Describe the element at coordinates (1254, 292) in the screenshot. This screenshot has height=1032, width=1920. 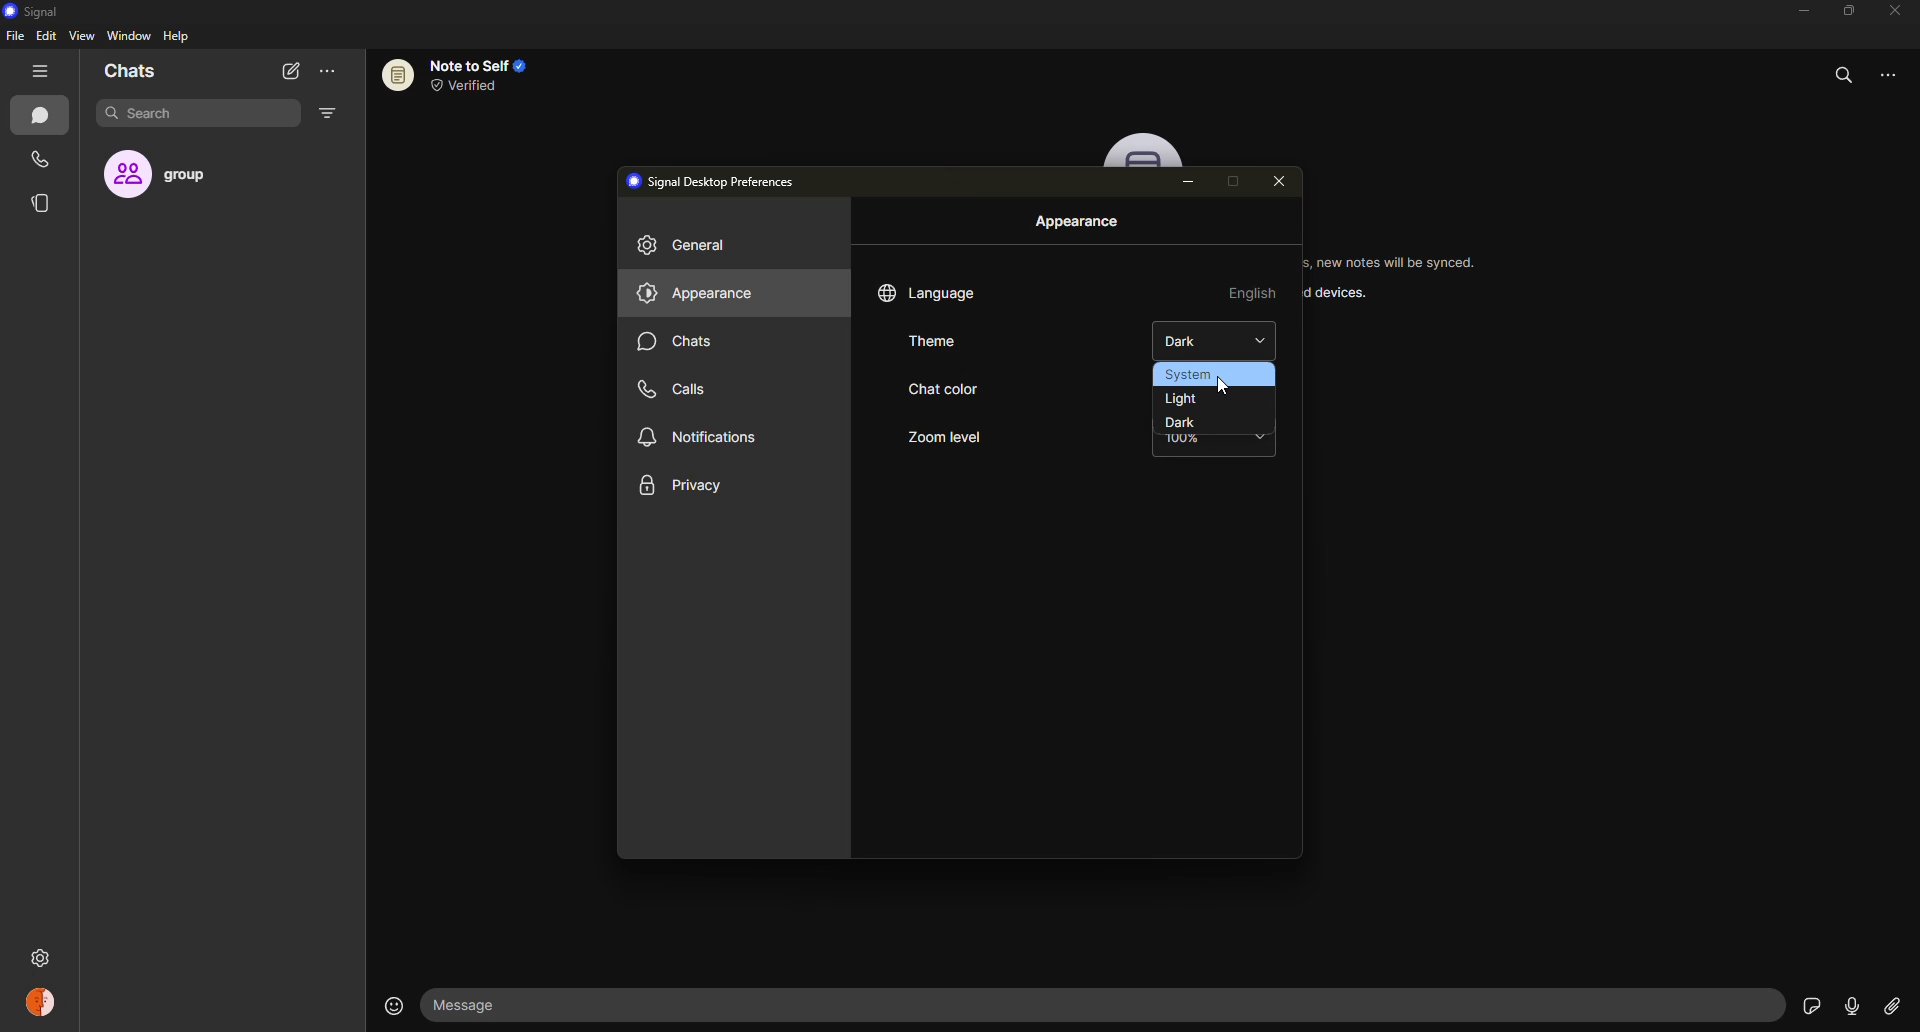
I see `english` at that location.